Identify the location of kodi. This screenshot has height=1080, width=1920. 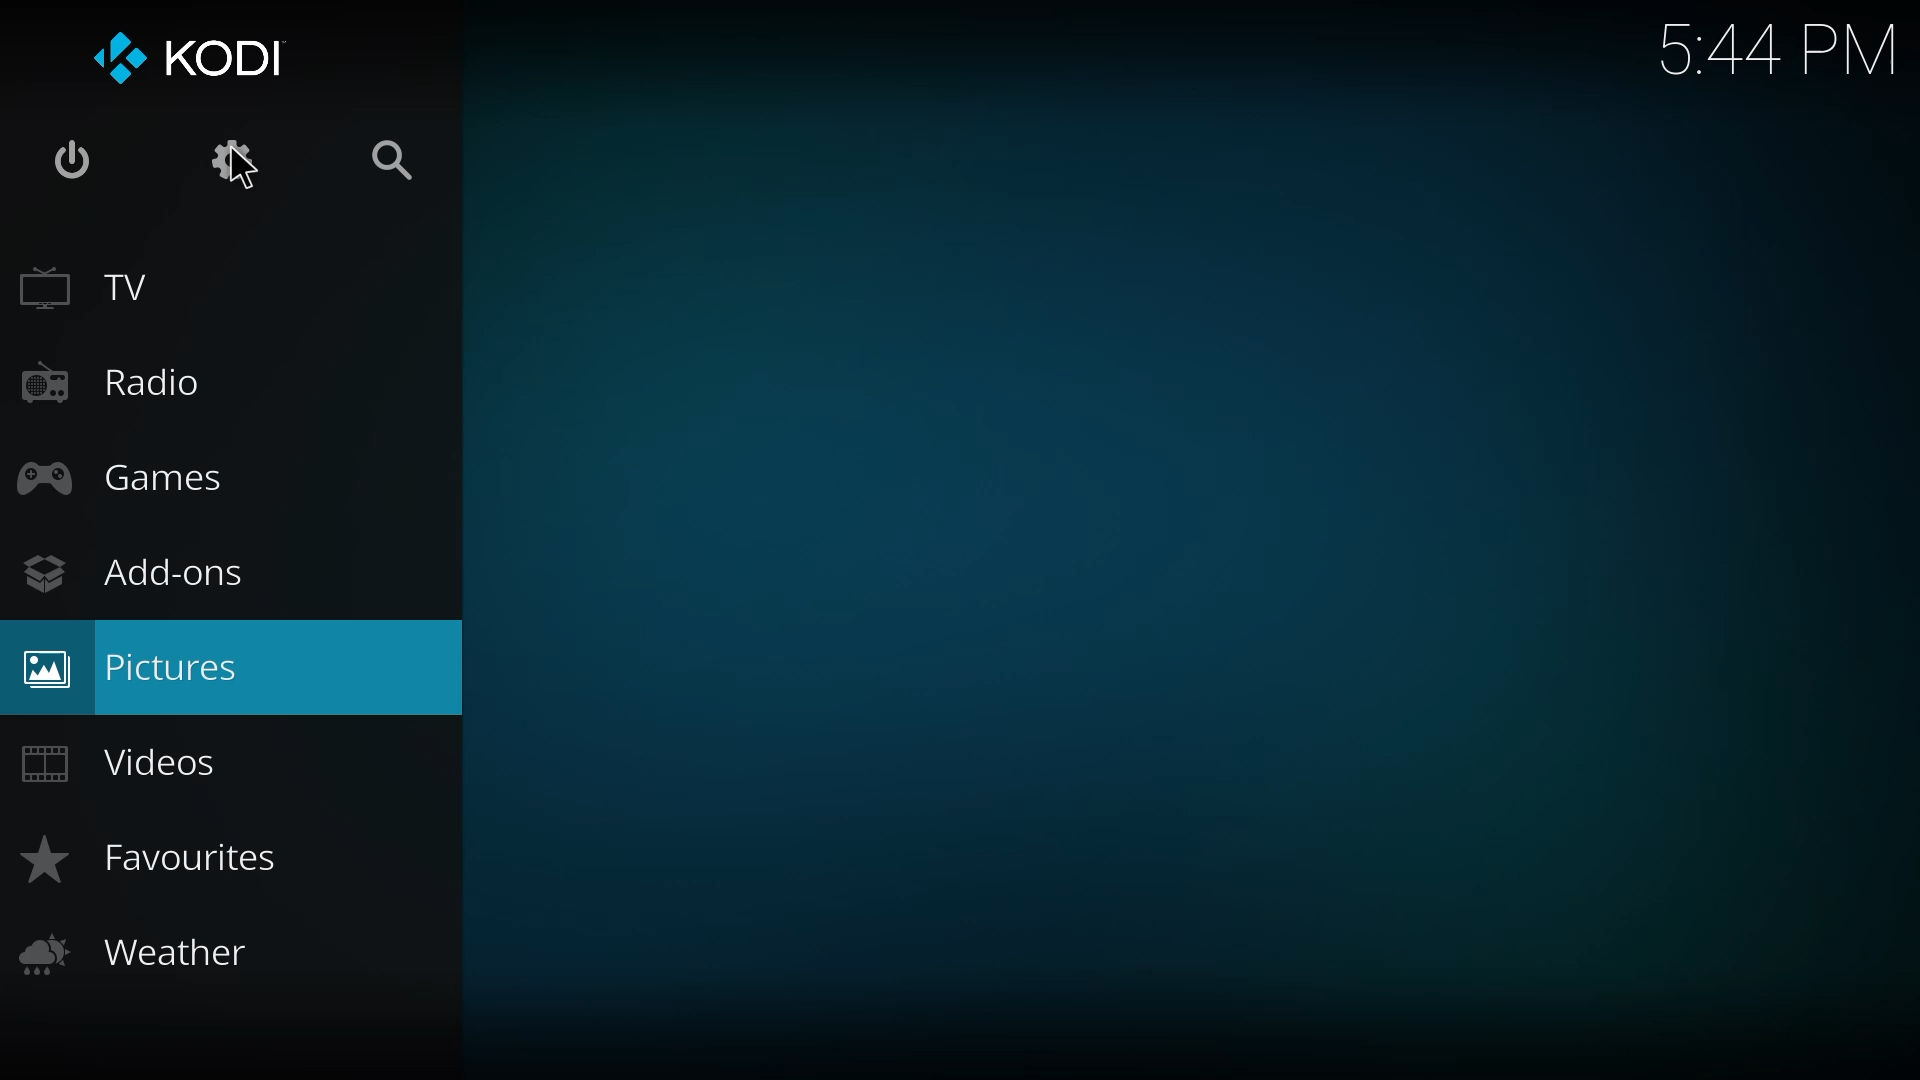
(226, 57).